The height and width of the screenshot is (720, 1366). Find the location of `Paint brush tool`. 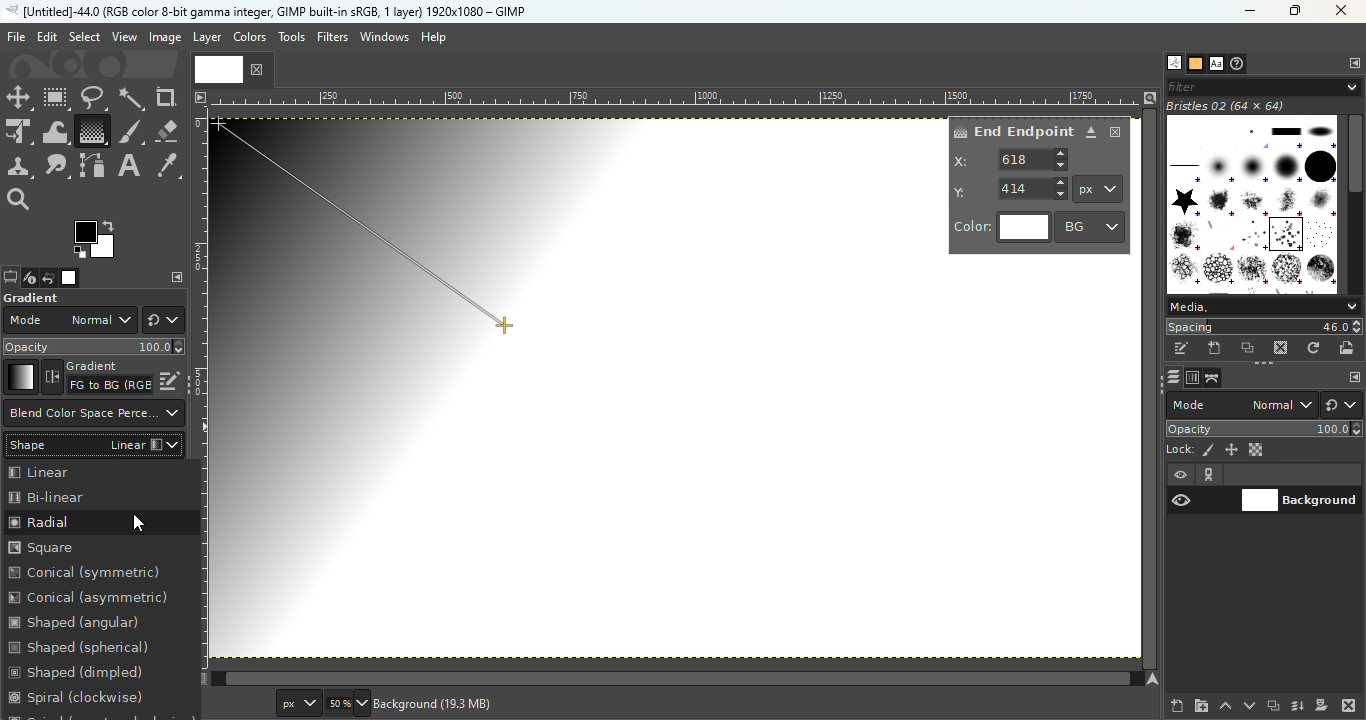

Paint brush tool is located at coordinates (130, 130).